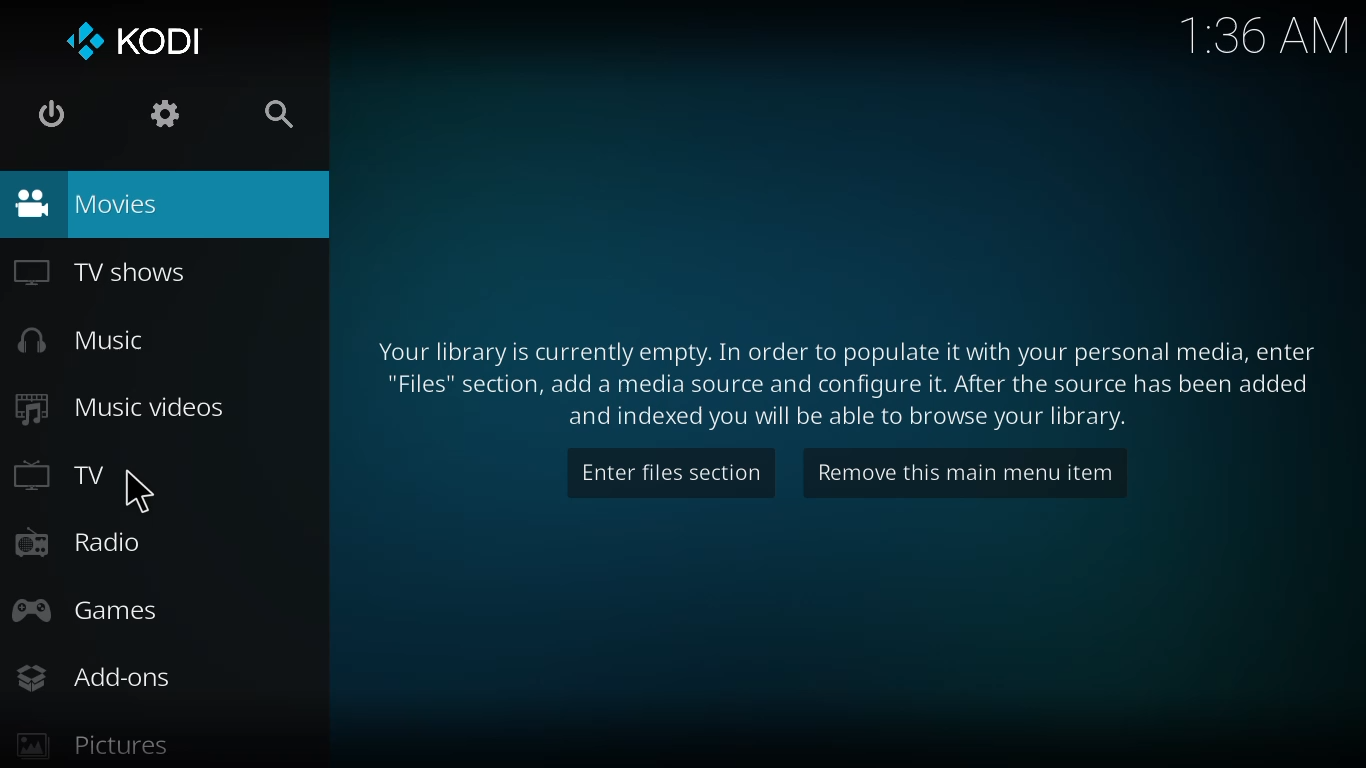 This screenshot has width=1366, height=768. What do you see at coordinates (150, 494) in the screenshot?
I see `cursor` at bounding box center [150, 494].